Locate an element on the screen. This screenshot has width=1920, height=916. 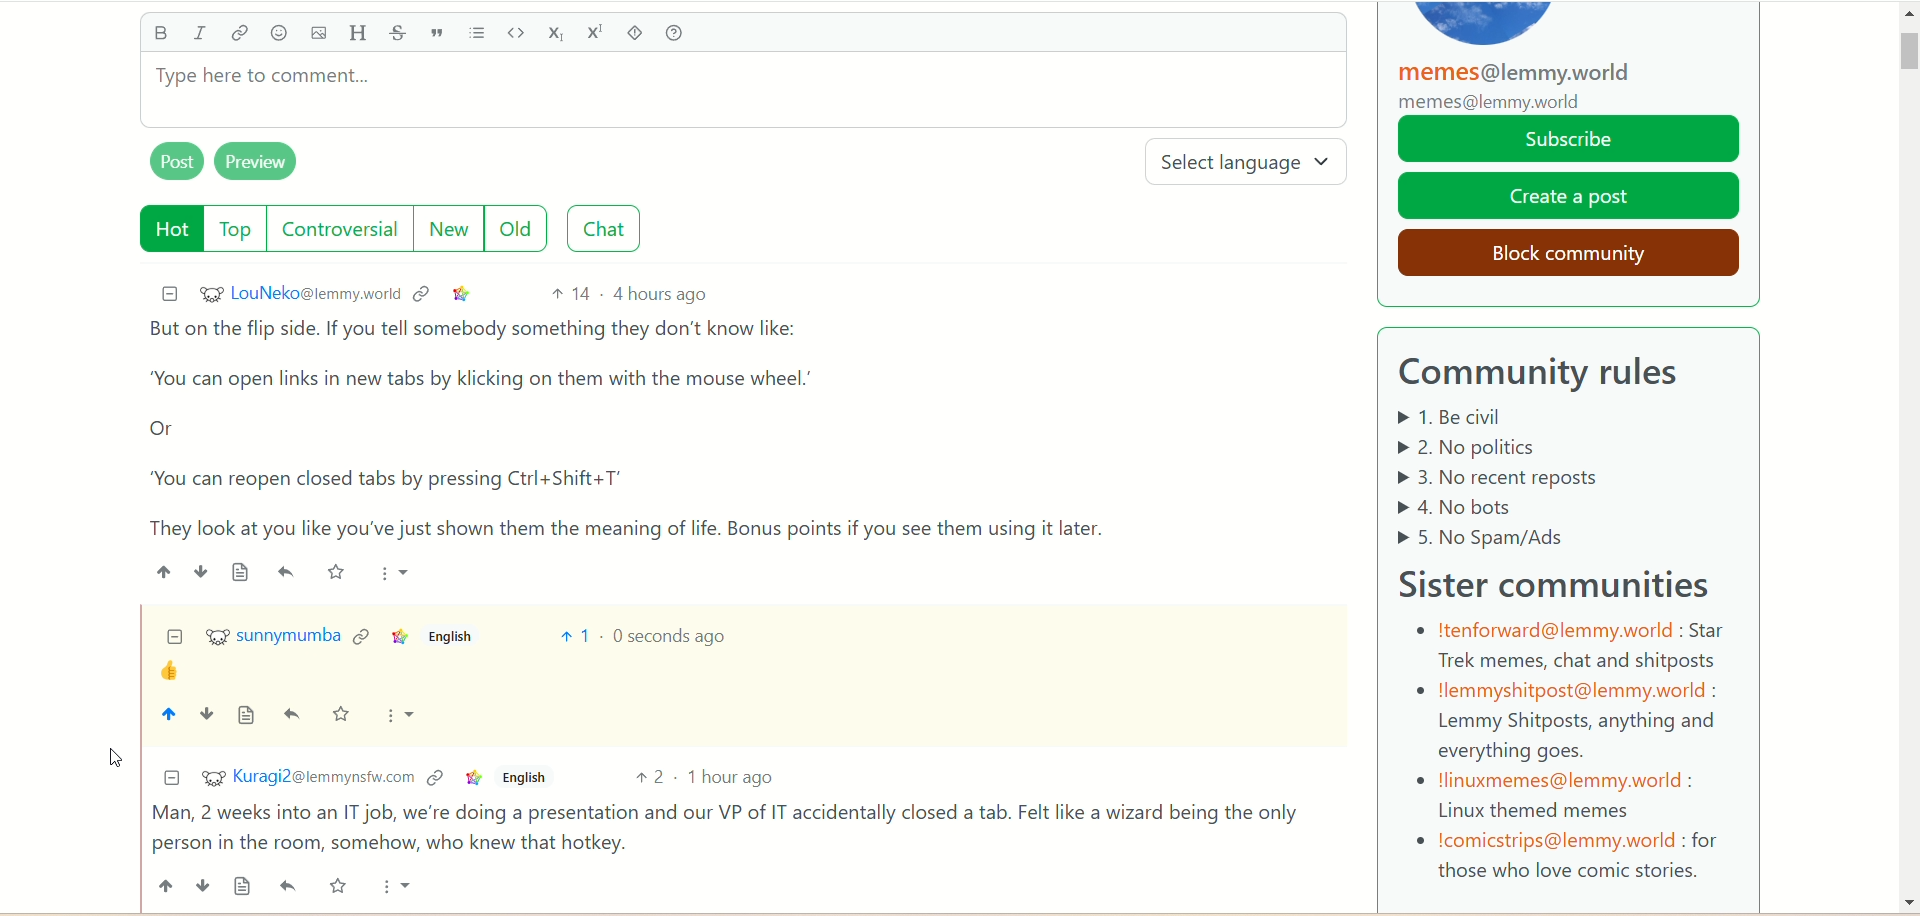
context is located at coordinates (436, 779).